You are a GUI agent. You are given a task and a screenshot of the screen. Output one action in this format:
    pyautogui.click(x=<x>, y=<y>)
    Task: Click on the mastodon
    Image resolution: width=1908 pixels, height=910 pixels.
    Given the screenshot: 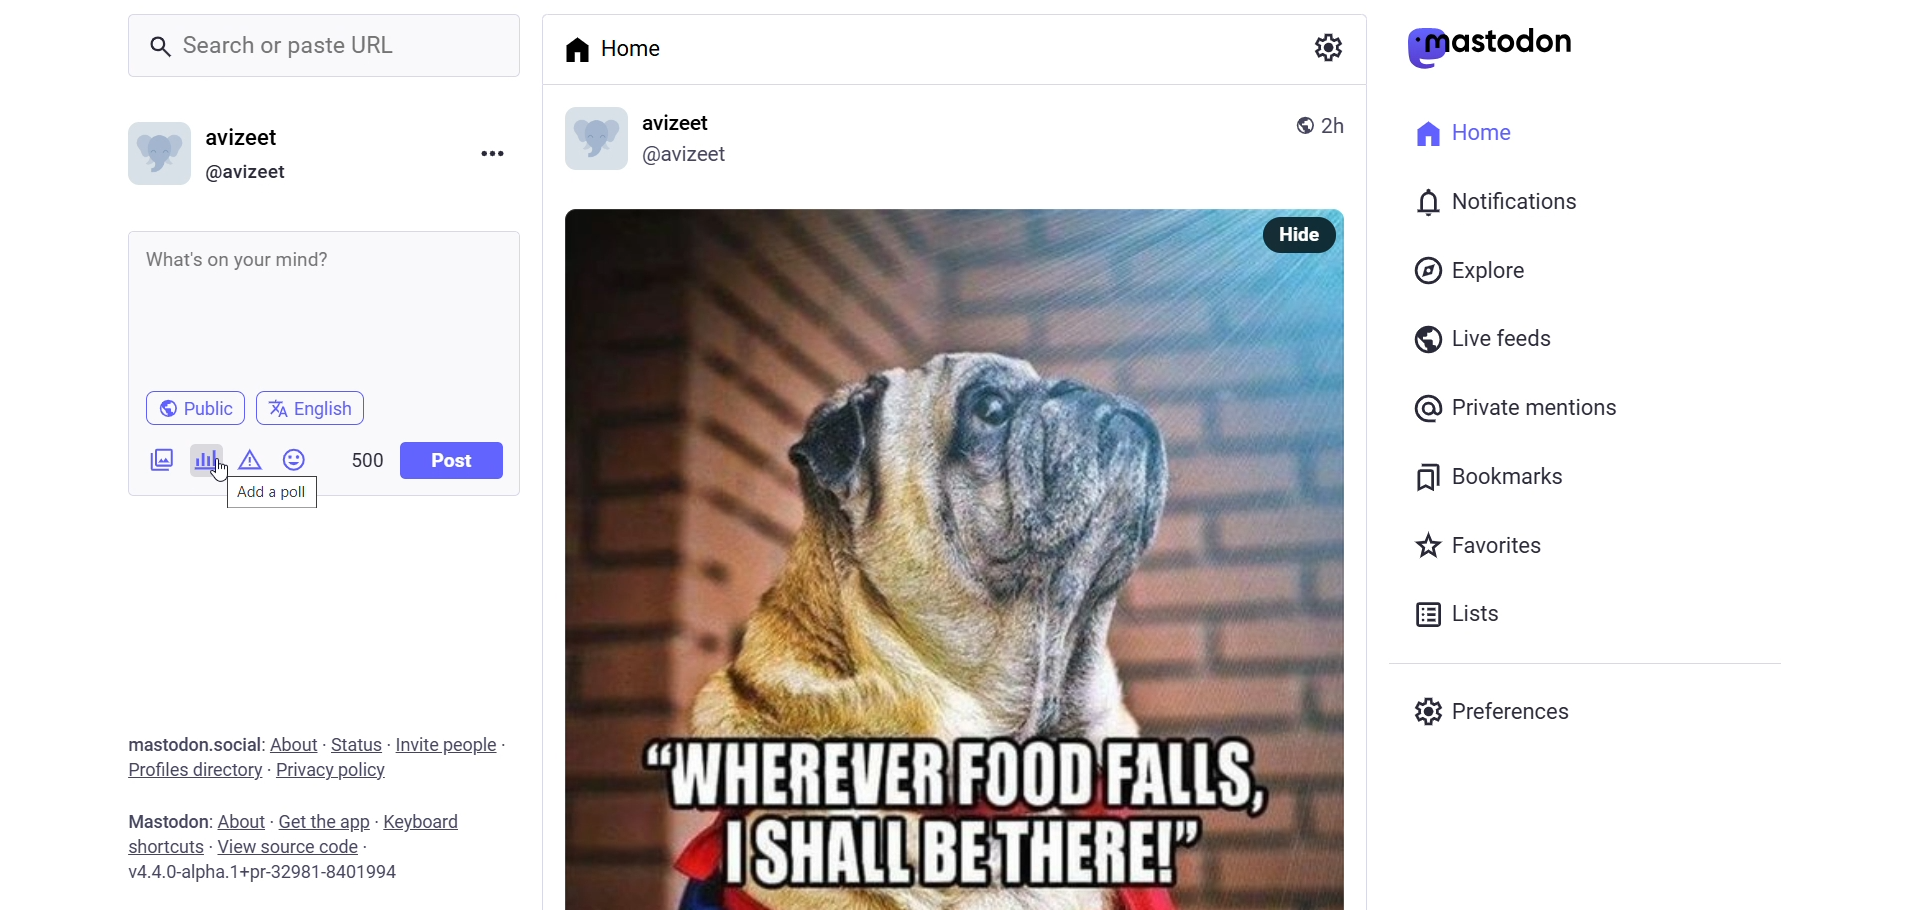 What is the action you would take?
    pyautogui.click(x=163, y=820)
    